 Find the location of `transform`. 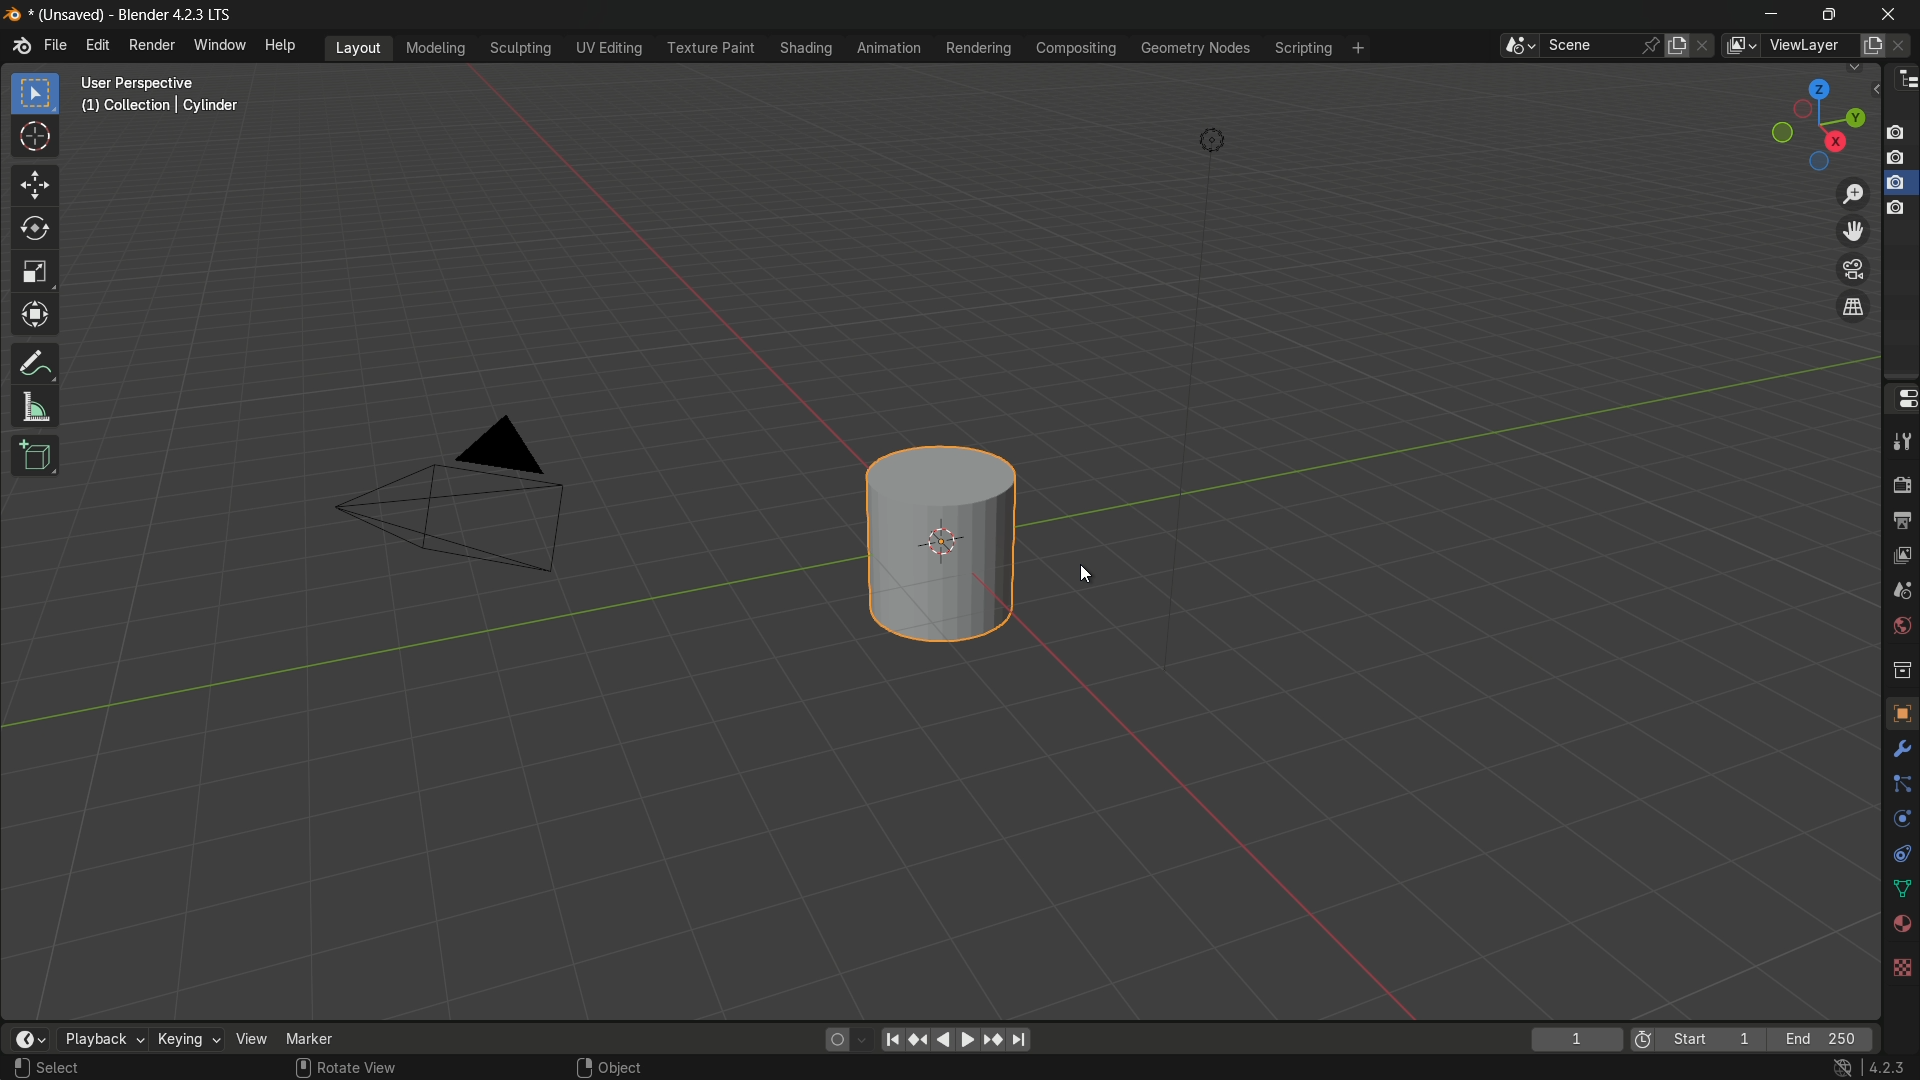

transform is located at coordinates (35, 319).